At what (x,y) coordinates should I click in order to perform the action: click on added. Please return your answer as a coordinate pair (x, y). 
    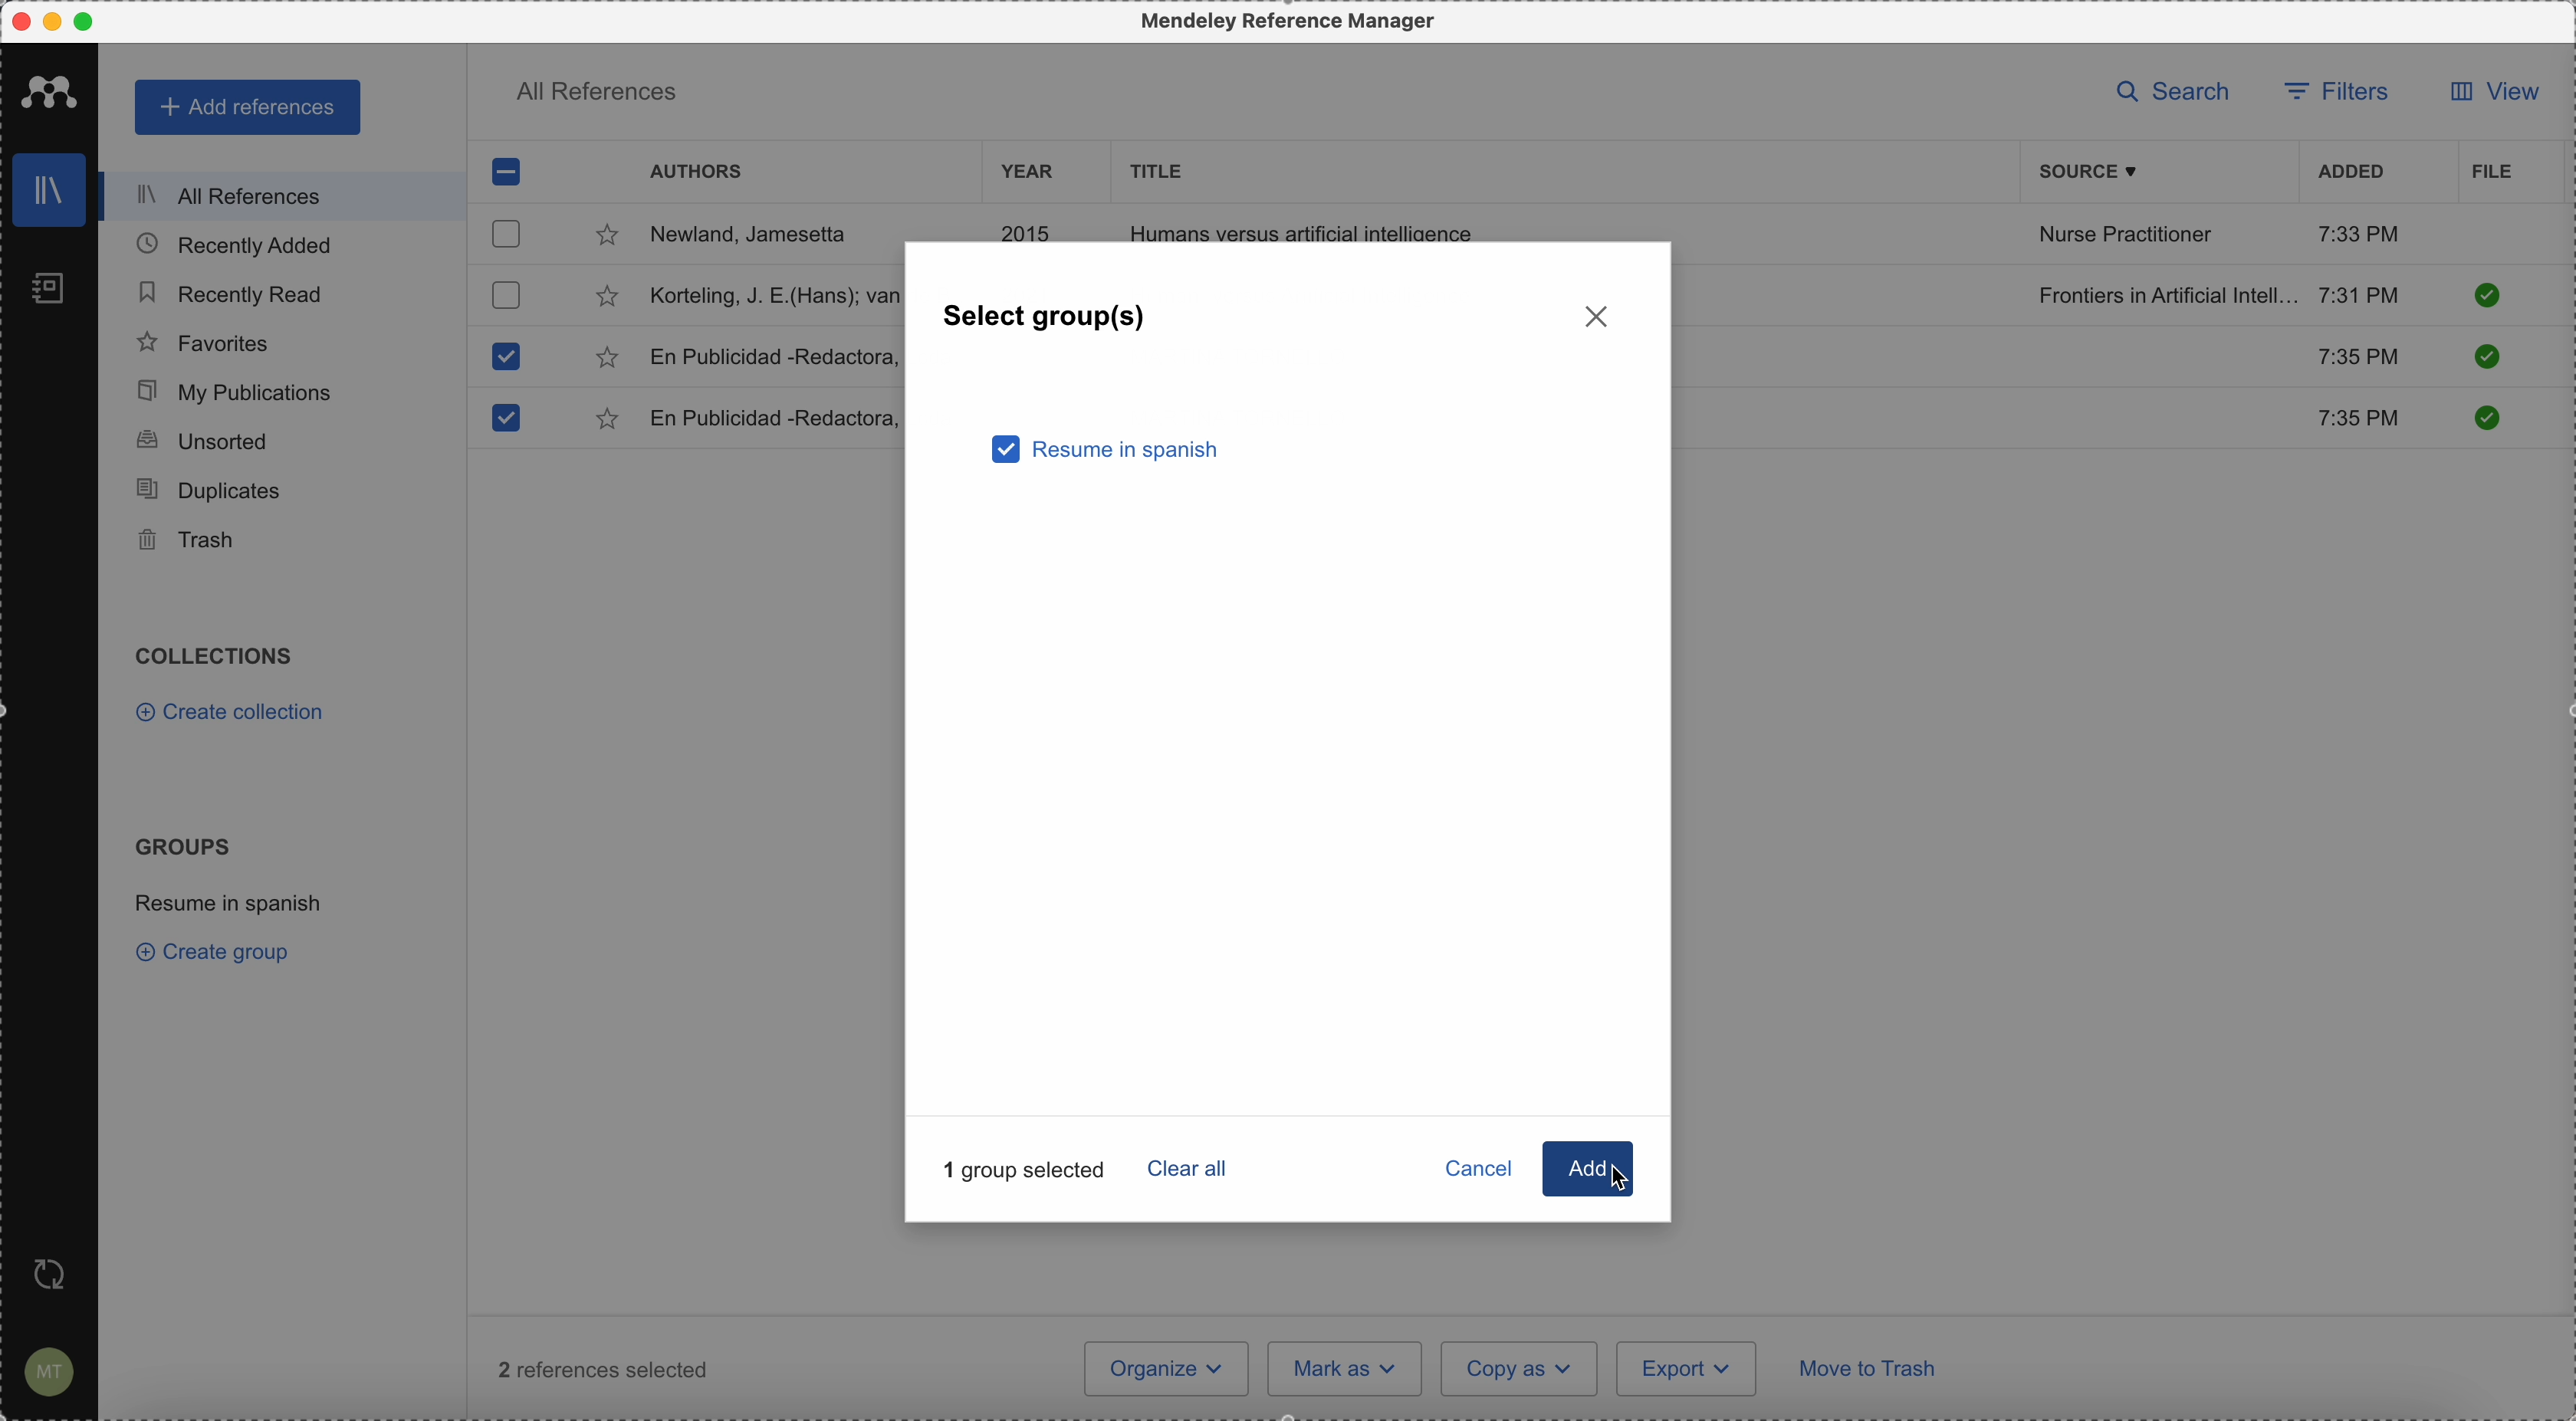
    Looking at the image, I should click on (2352, 174).